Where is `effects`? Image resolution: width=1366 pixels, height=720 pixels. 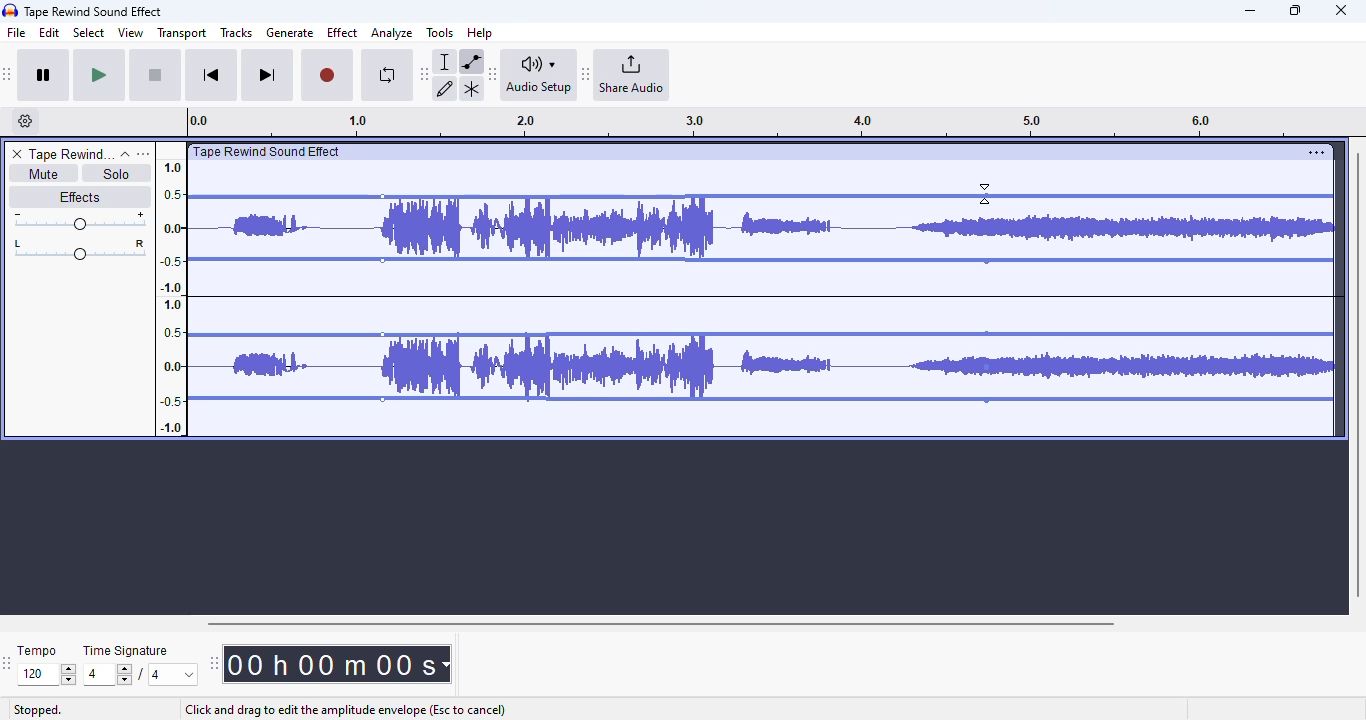
effects is located at coordinates (79, 196).